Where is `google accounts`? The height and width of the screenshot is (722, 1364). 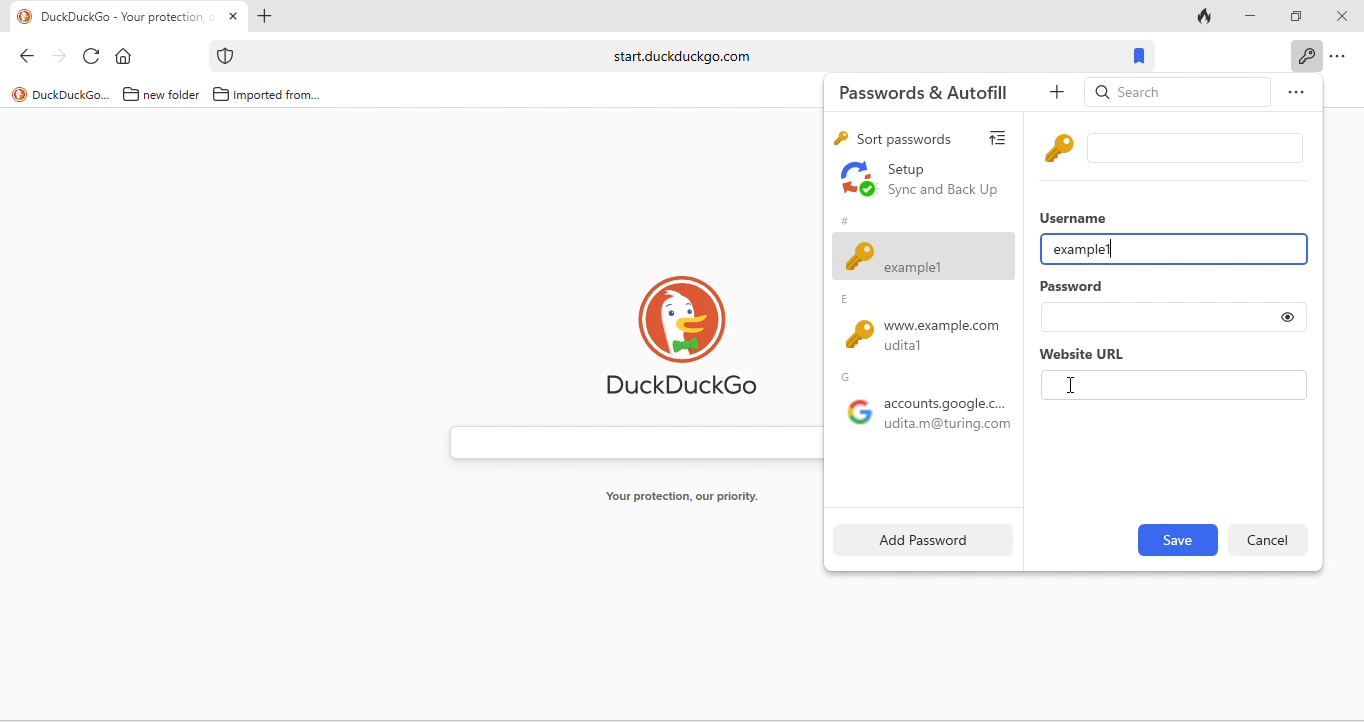
google accounts is located at coordinates (923, 418).